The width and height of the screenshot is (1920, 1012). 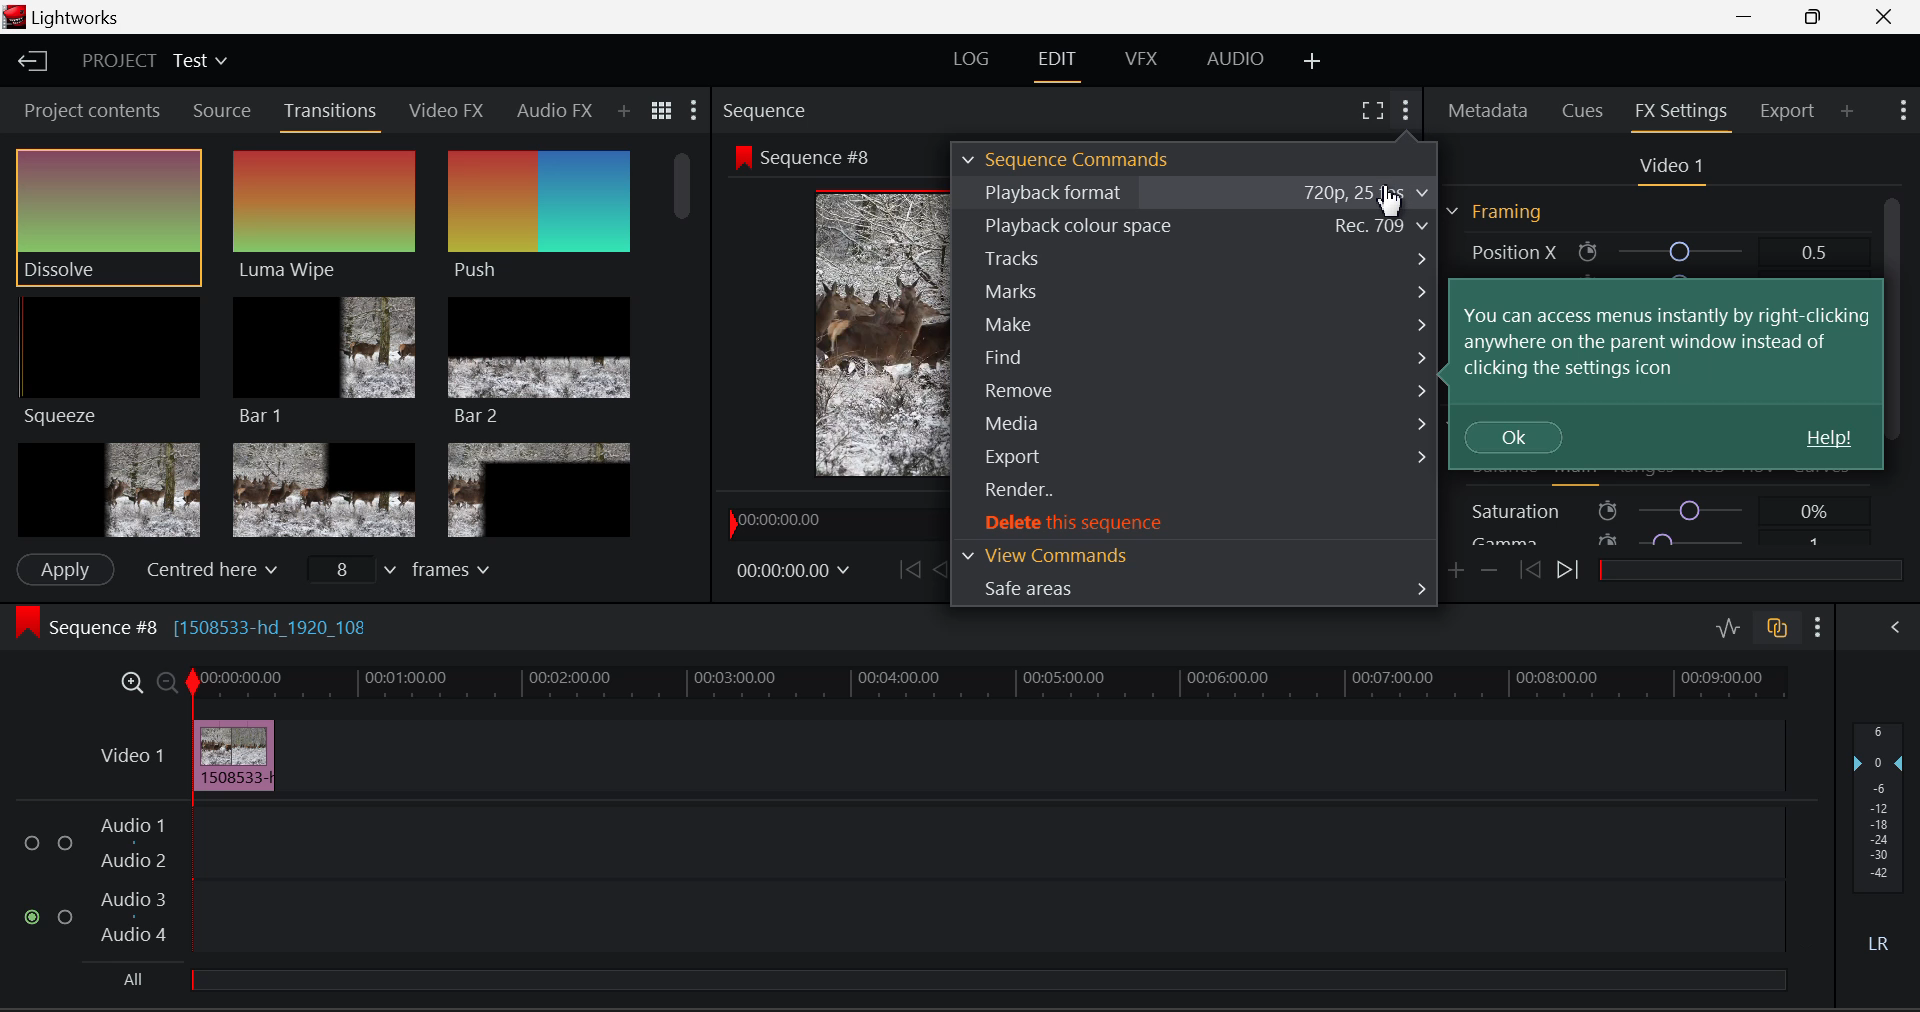 What do you see at coordinates (324, 489) in the screenshot?
I see `Box 2` at bounding box center [324, 489].